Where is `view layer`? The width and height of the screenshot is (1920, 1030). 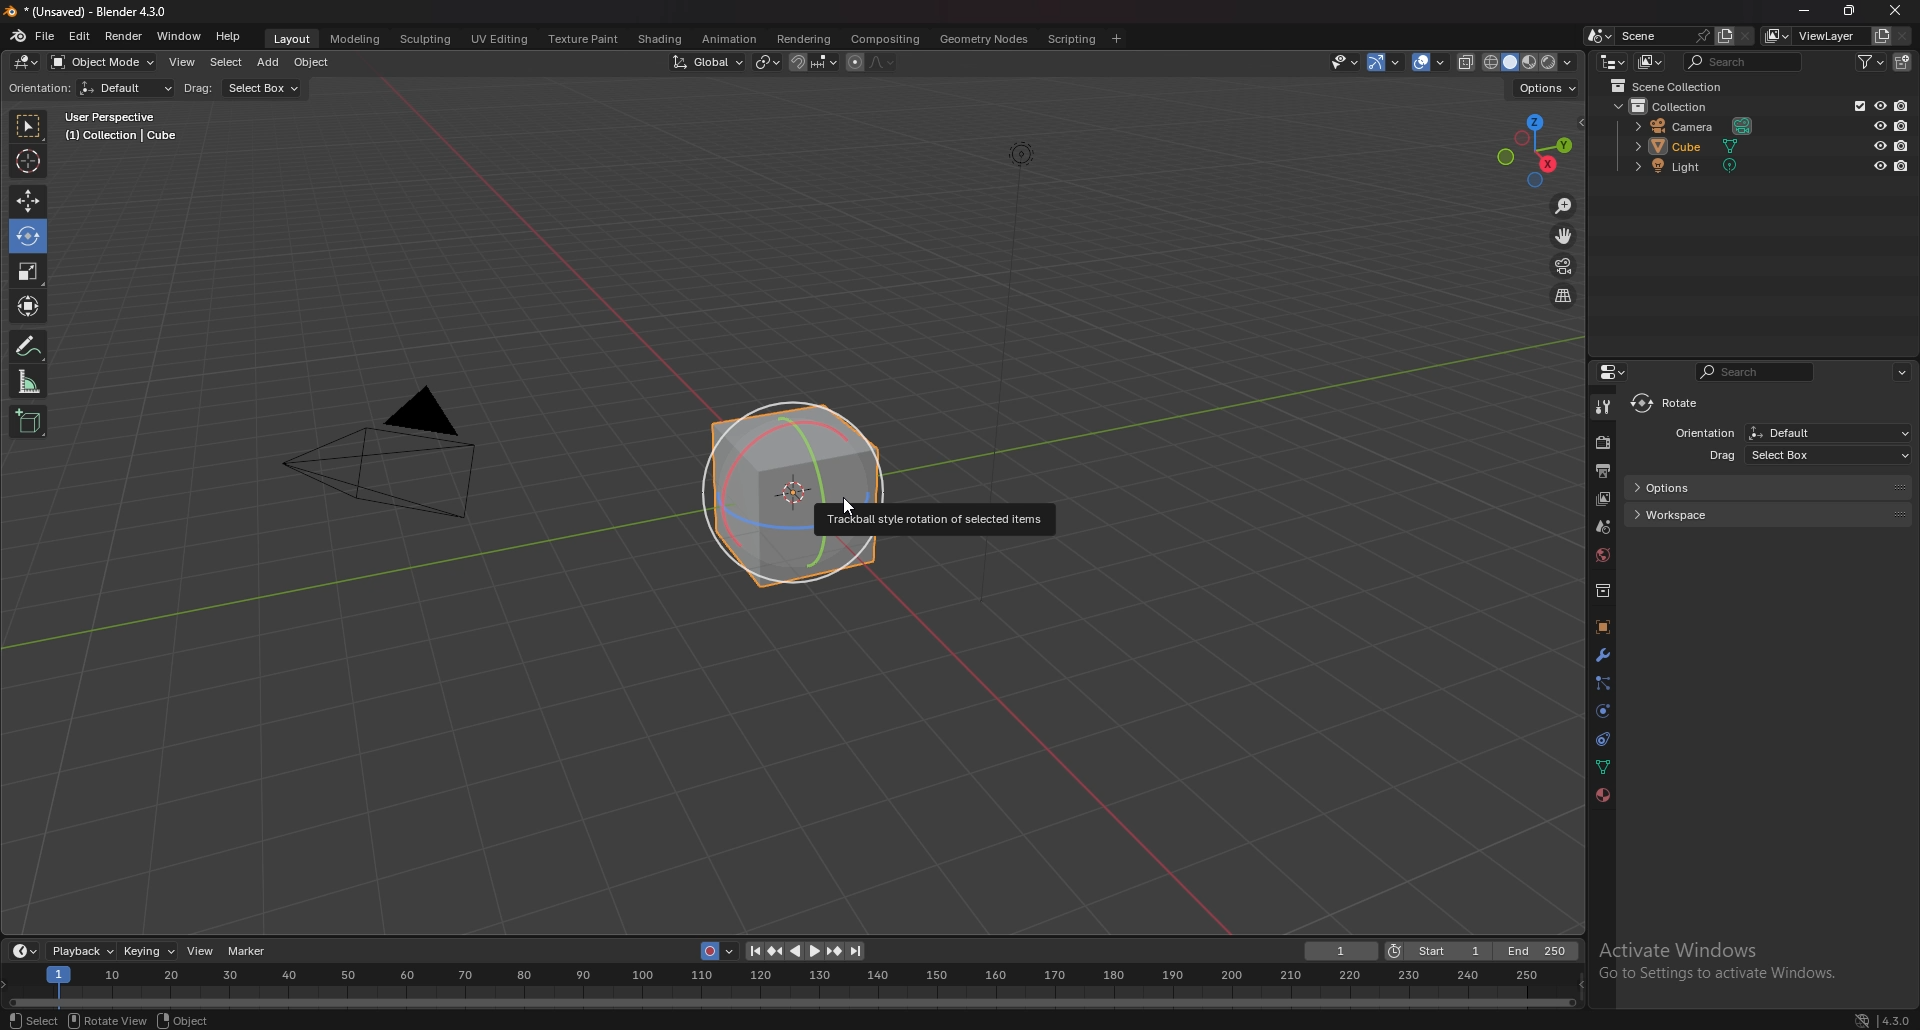 view layer is located at coordinates (1815, 36).